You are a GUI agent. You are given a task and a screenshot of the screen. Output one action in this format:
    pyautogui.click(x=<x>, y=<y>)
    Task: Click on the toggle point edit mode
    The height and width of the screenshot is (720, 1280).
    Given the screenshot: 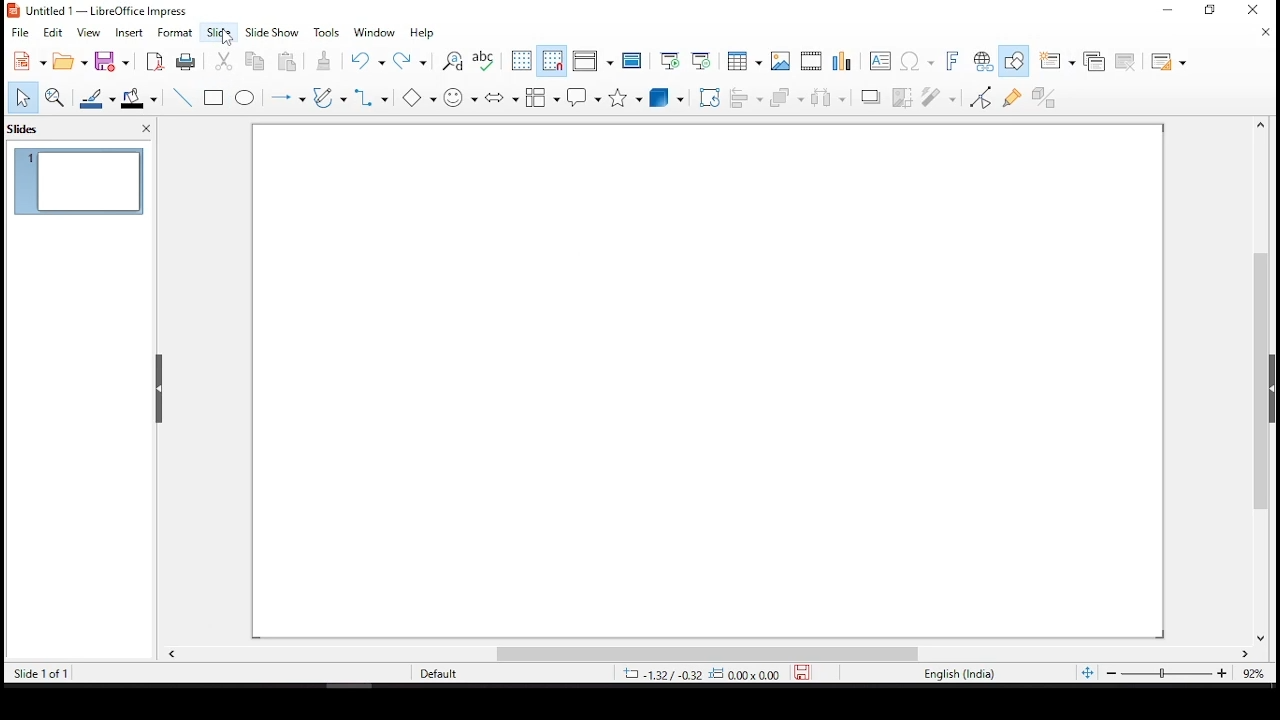 What is the action you would take?
    pyautogui.click(x=980, y=98)
    